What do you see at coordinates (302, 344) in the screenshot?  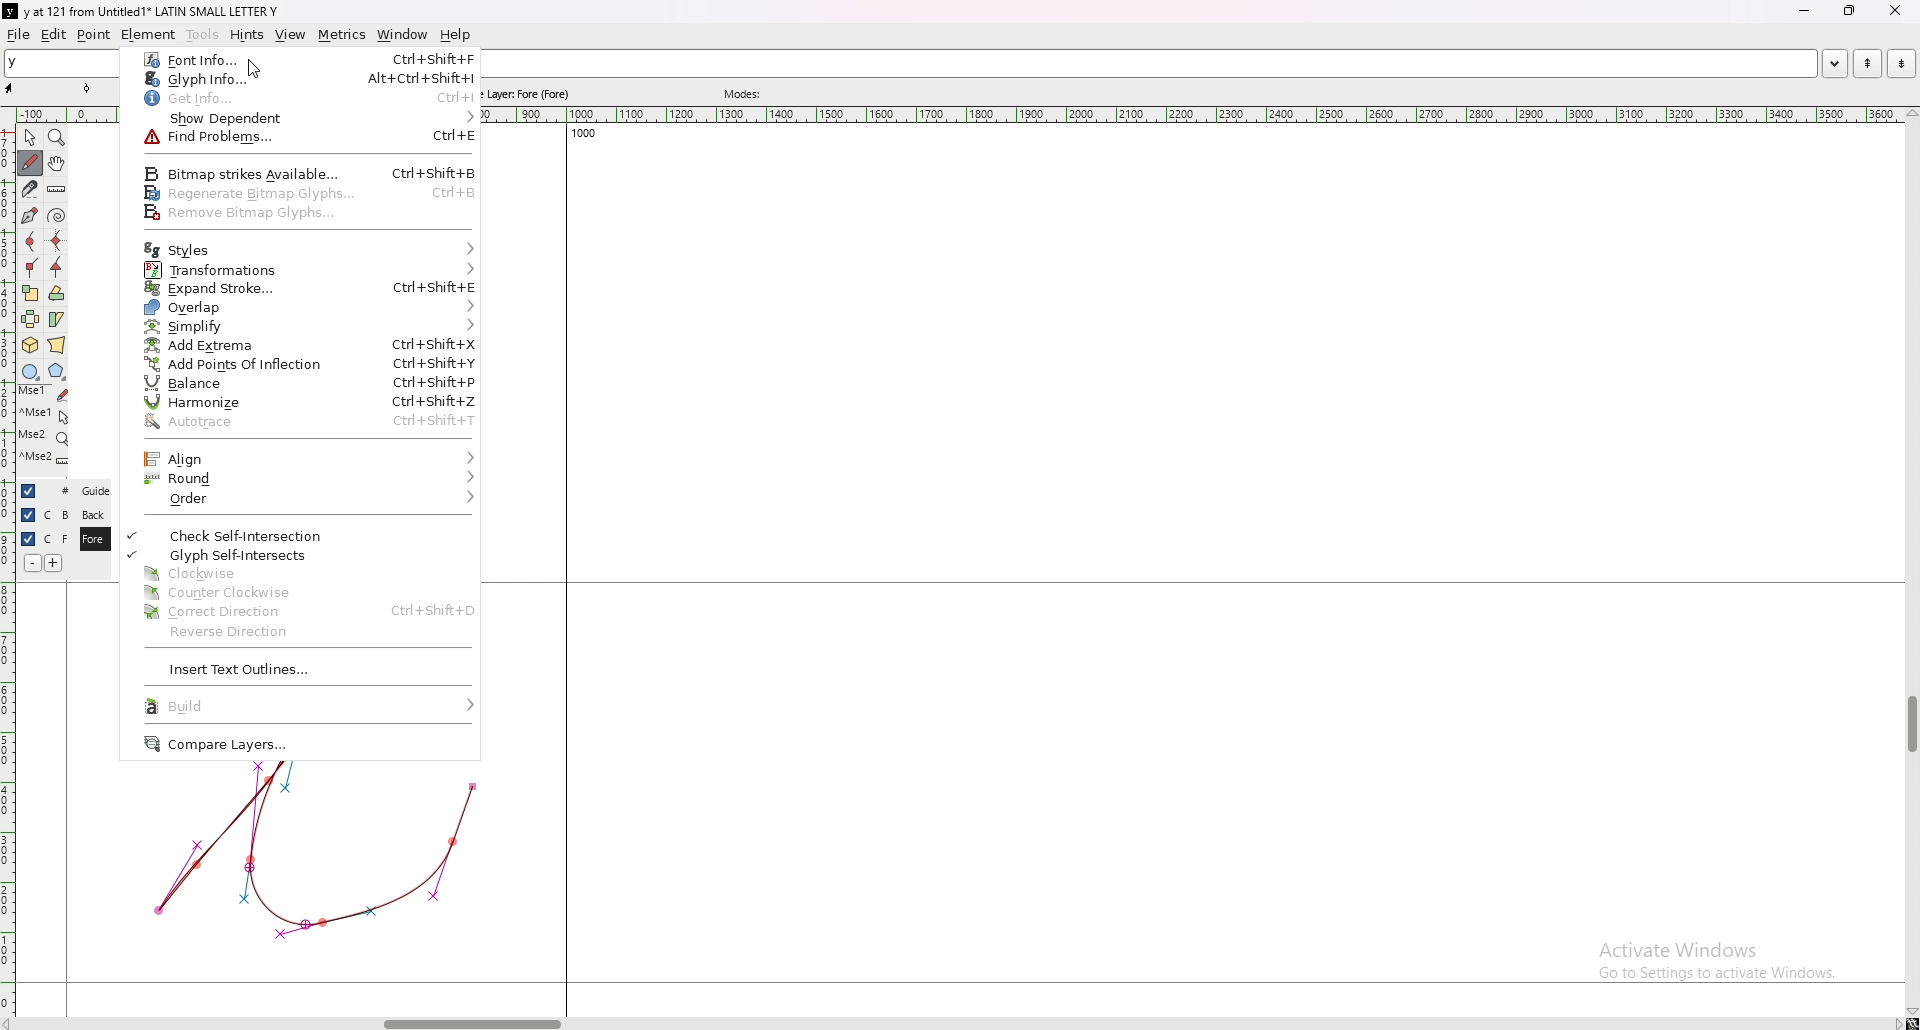 I see `add extreme` at bounding box center [302, 344].